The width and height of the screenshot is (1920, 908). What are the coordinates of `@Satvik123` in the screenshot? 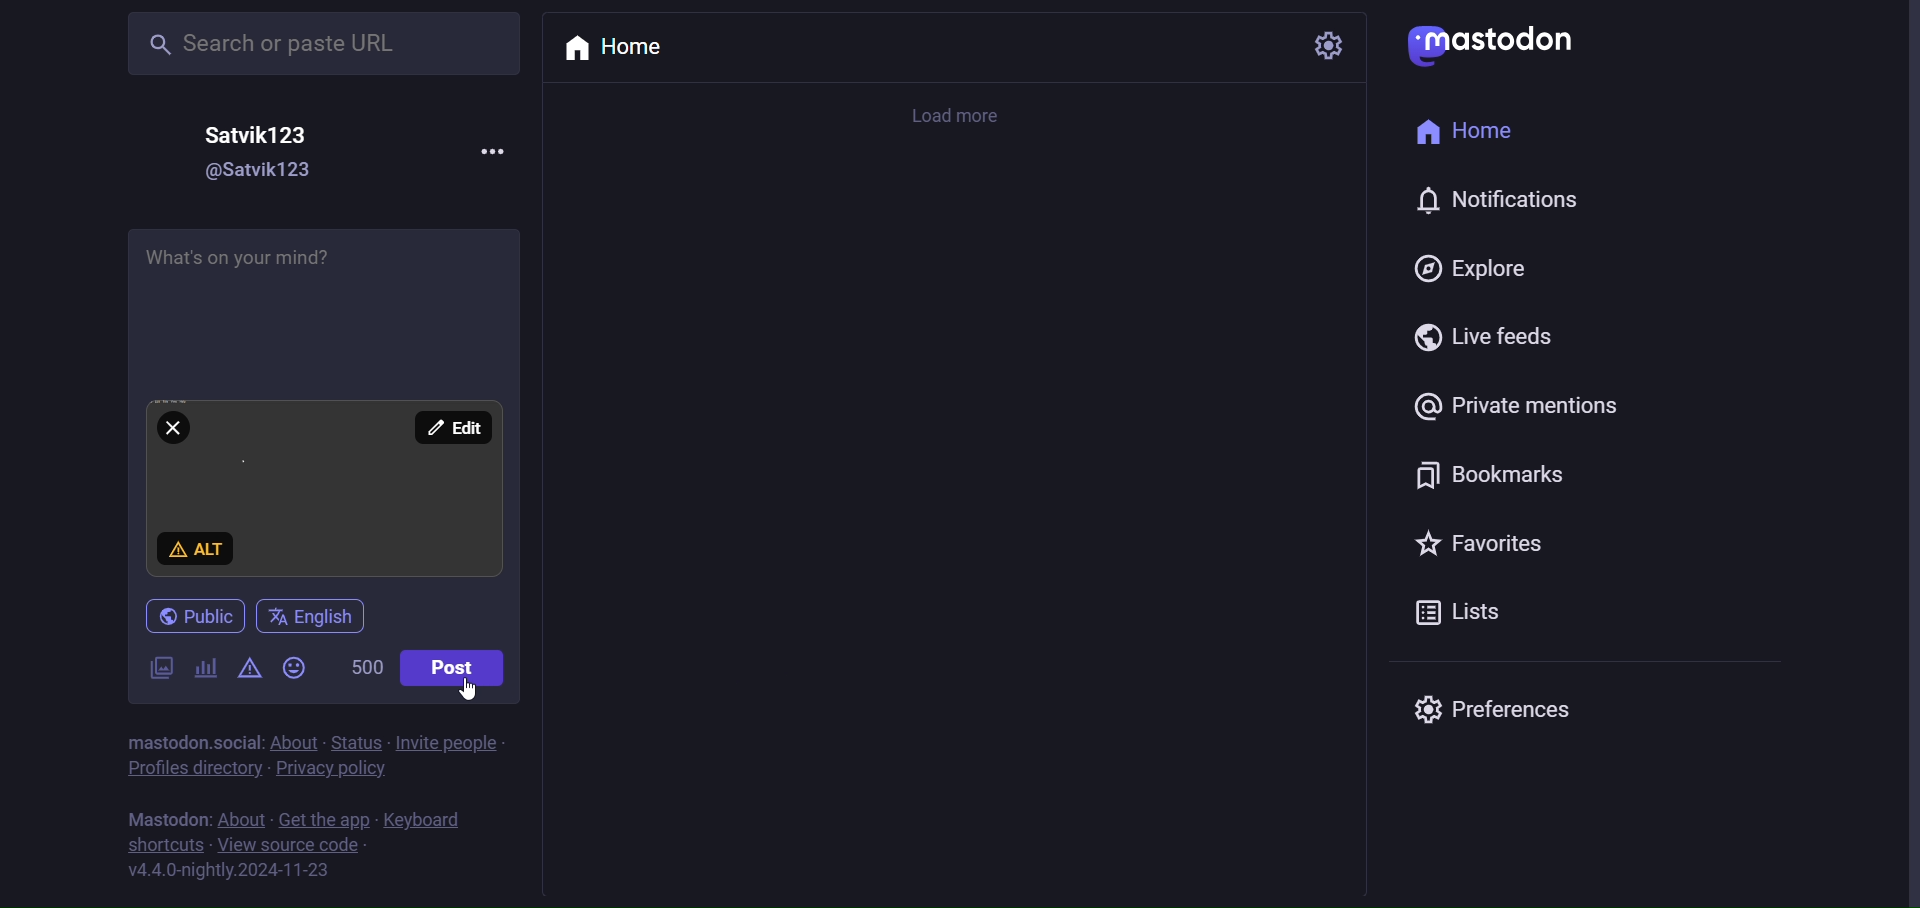 It's located at (271, 171).